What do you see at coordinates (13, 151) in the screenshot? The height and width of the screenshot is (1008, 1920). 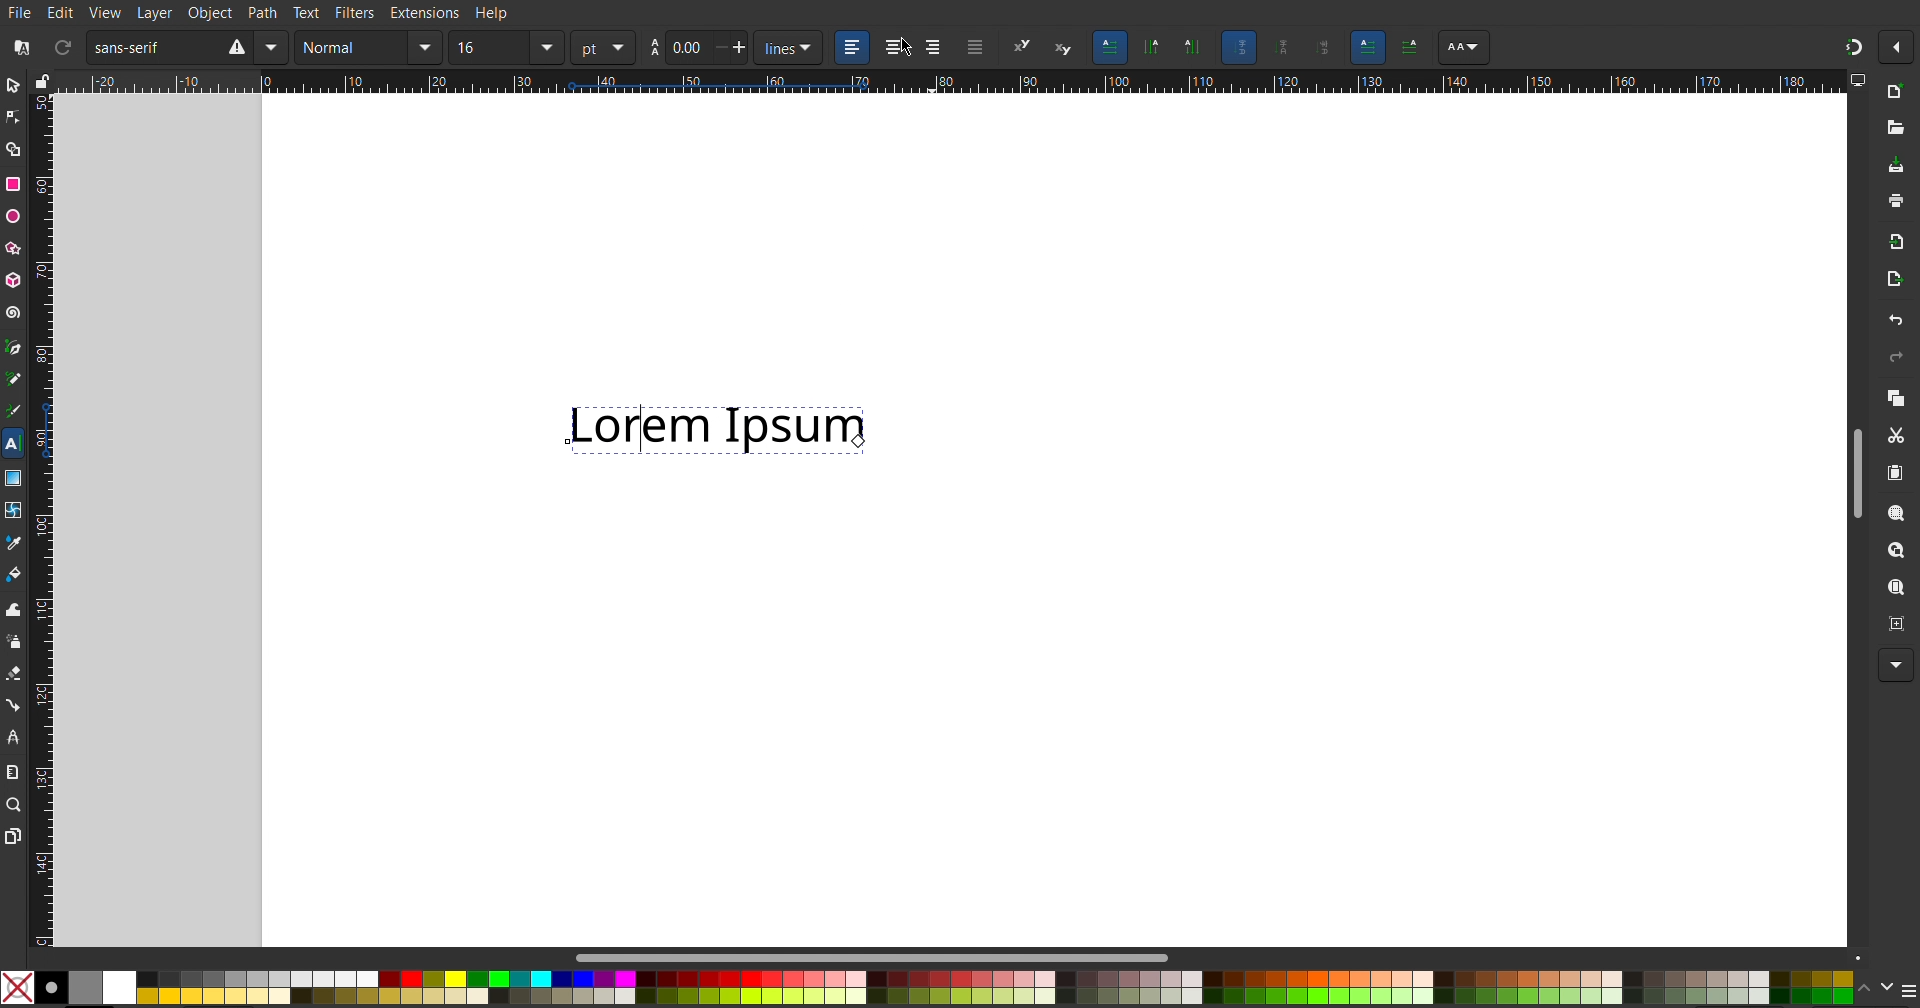 I see `Shape Builder Tool` at bounding box center [13, 151].